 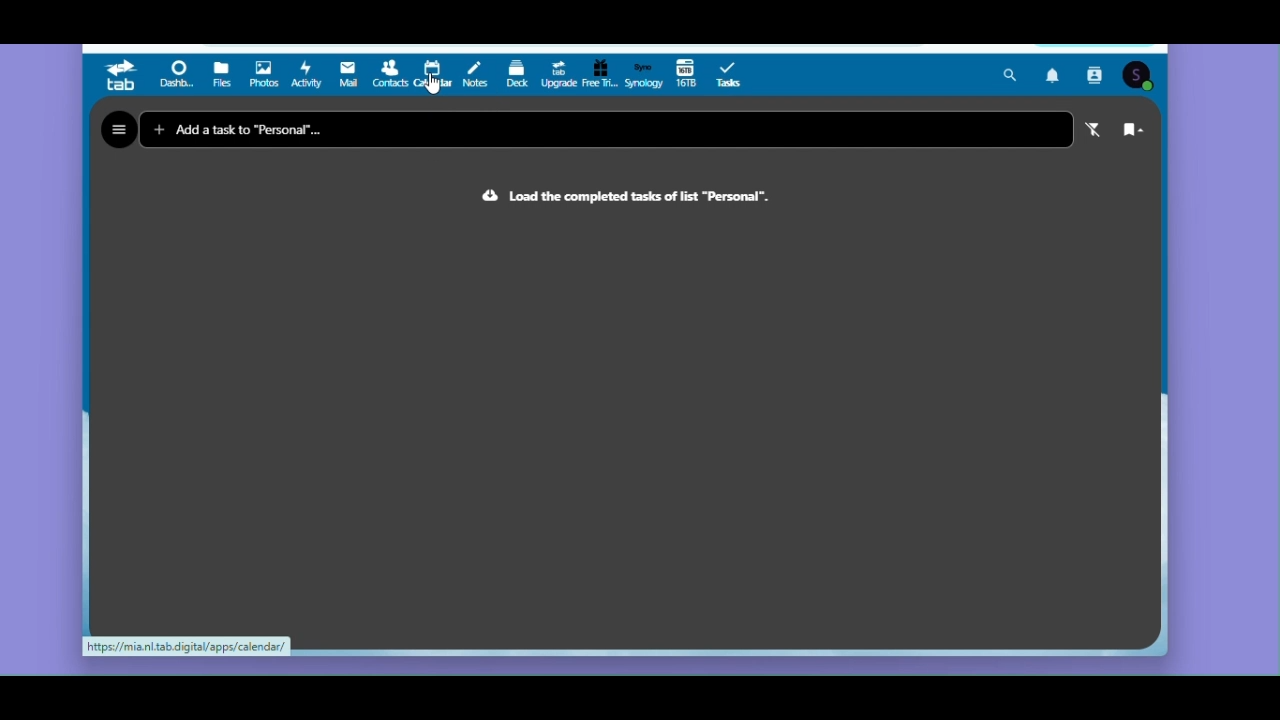 What do you see at coordinates (118, 130) in the screenshot?
I see `Hamburger menu` at bounding box center [118, 130].